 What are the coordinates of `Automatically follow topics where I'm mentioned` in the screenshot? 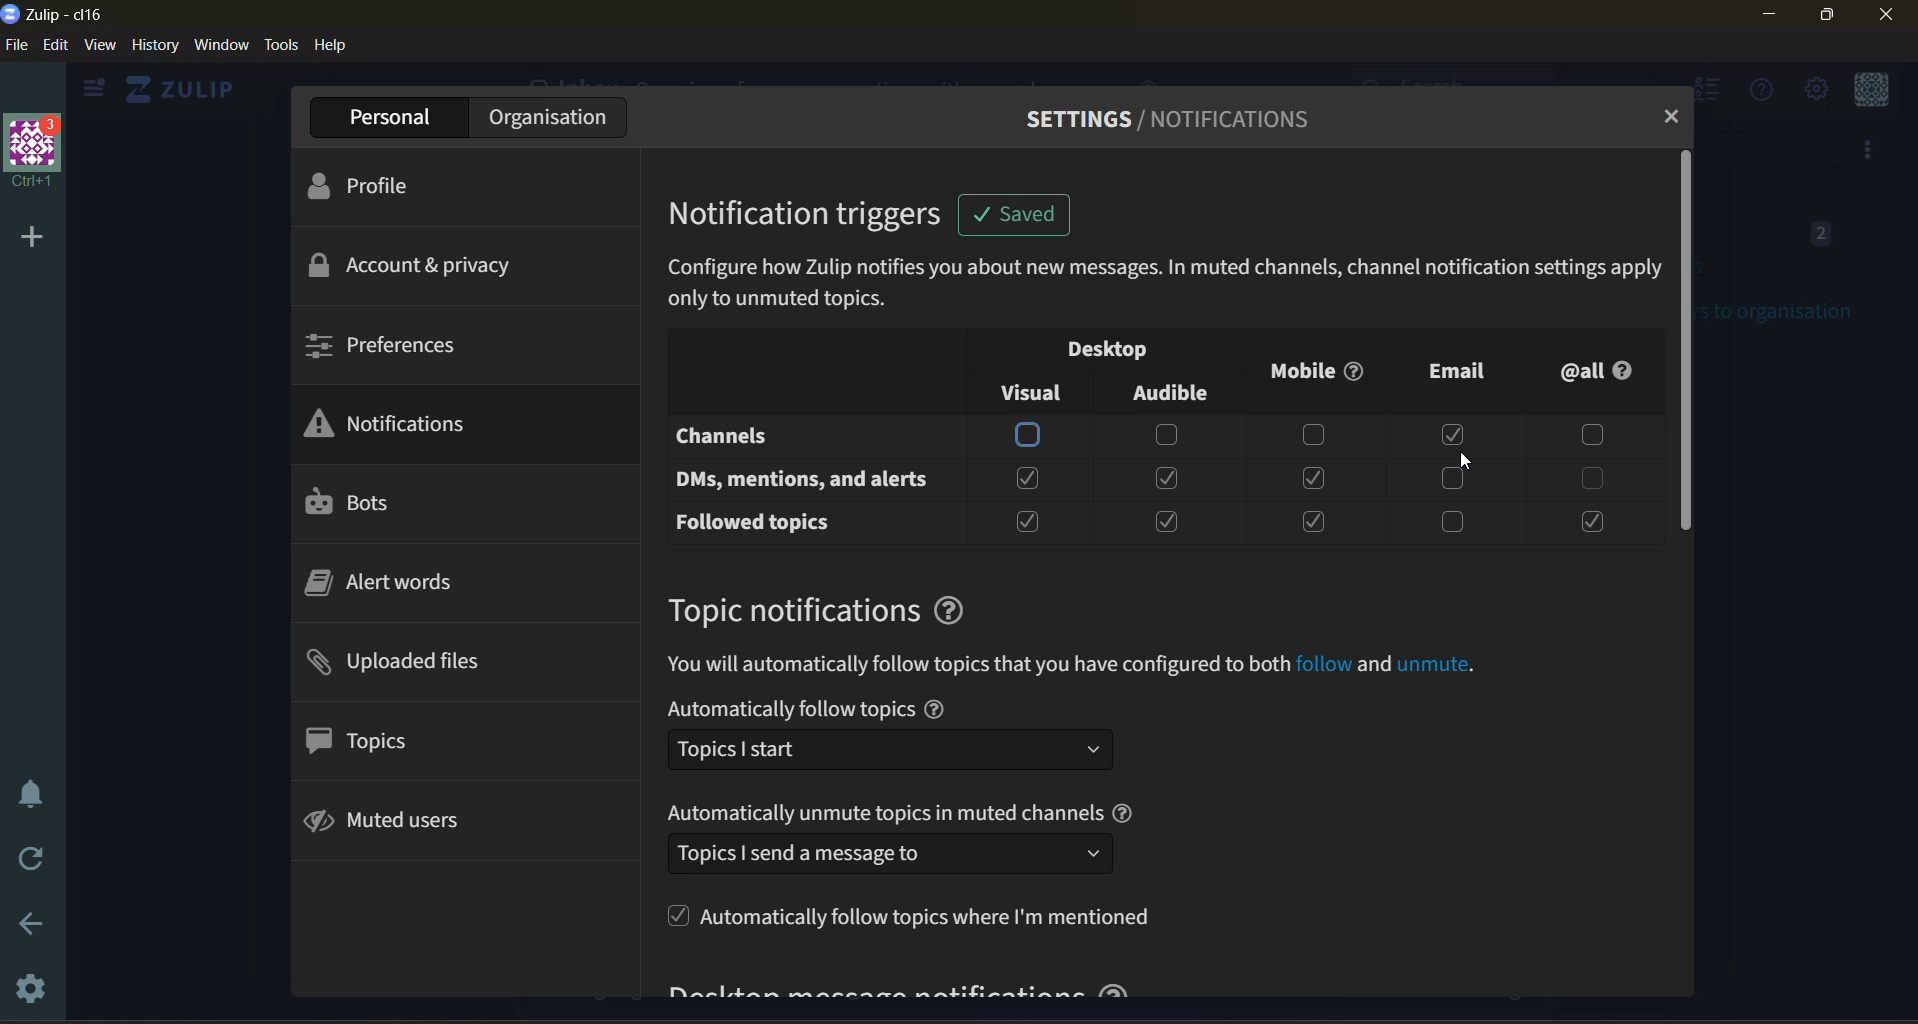 It's located at (908, 915).